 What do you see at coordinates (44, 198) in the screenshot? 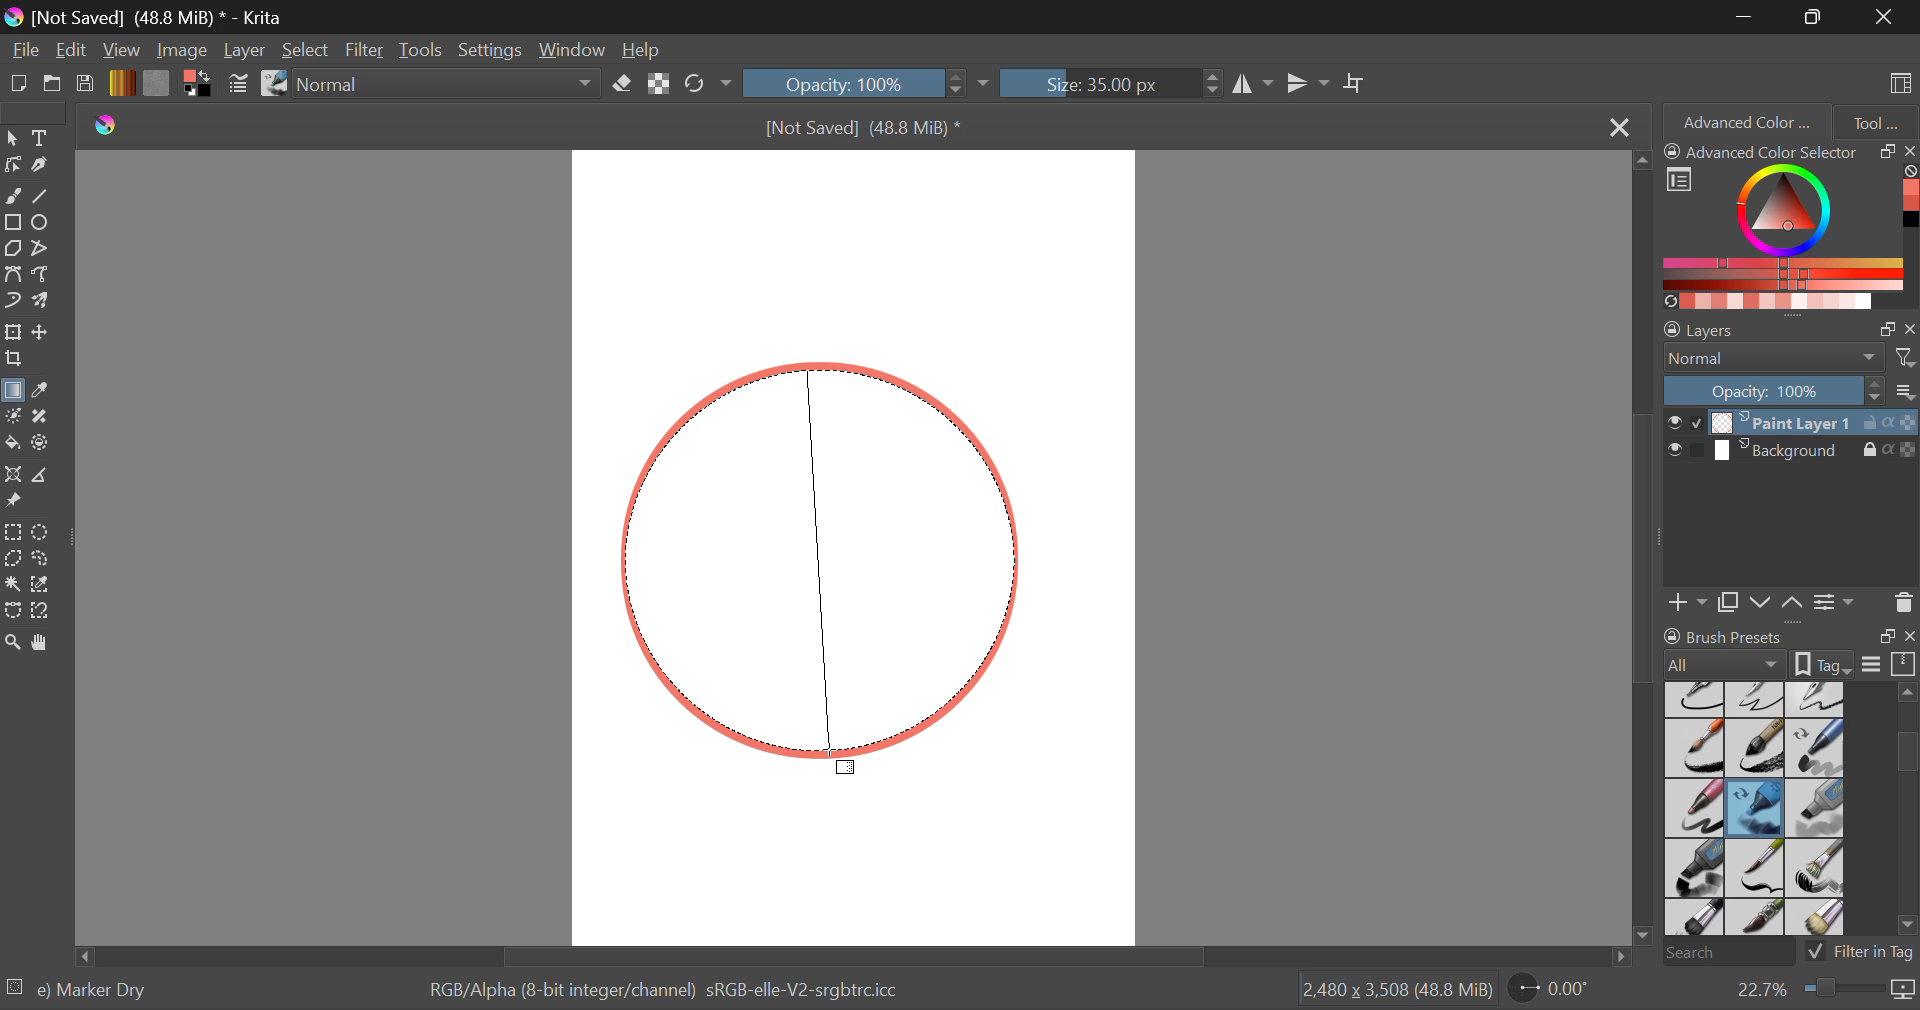
I see `Line` at bounding box center [44, 198].